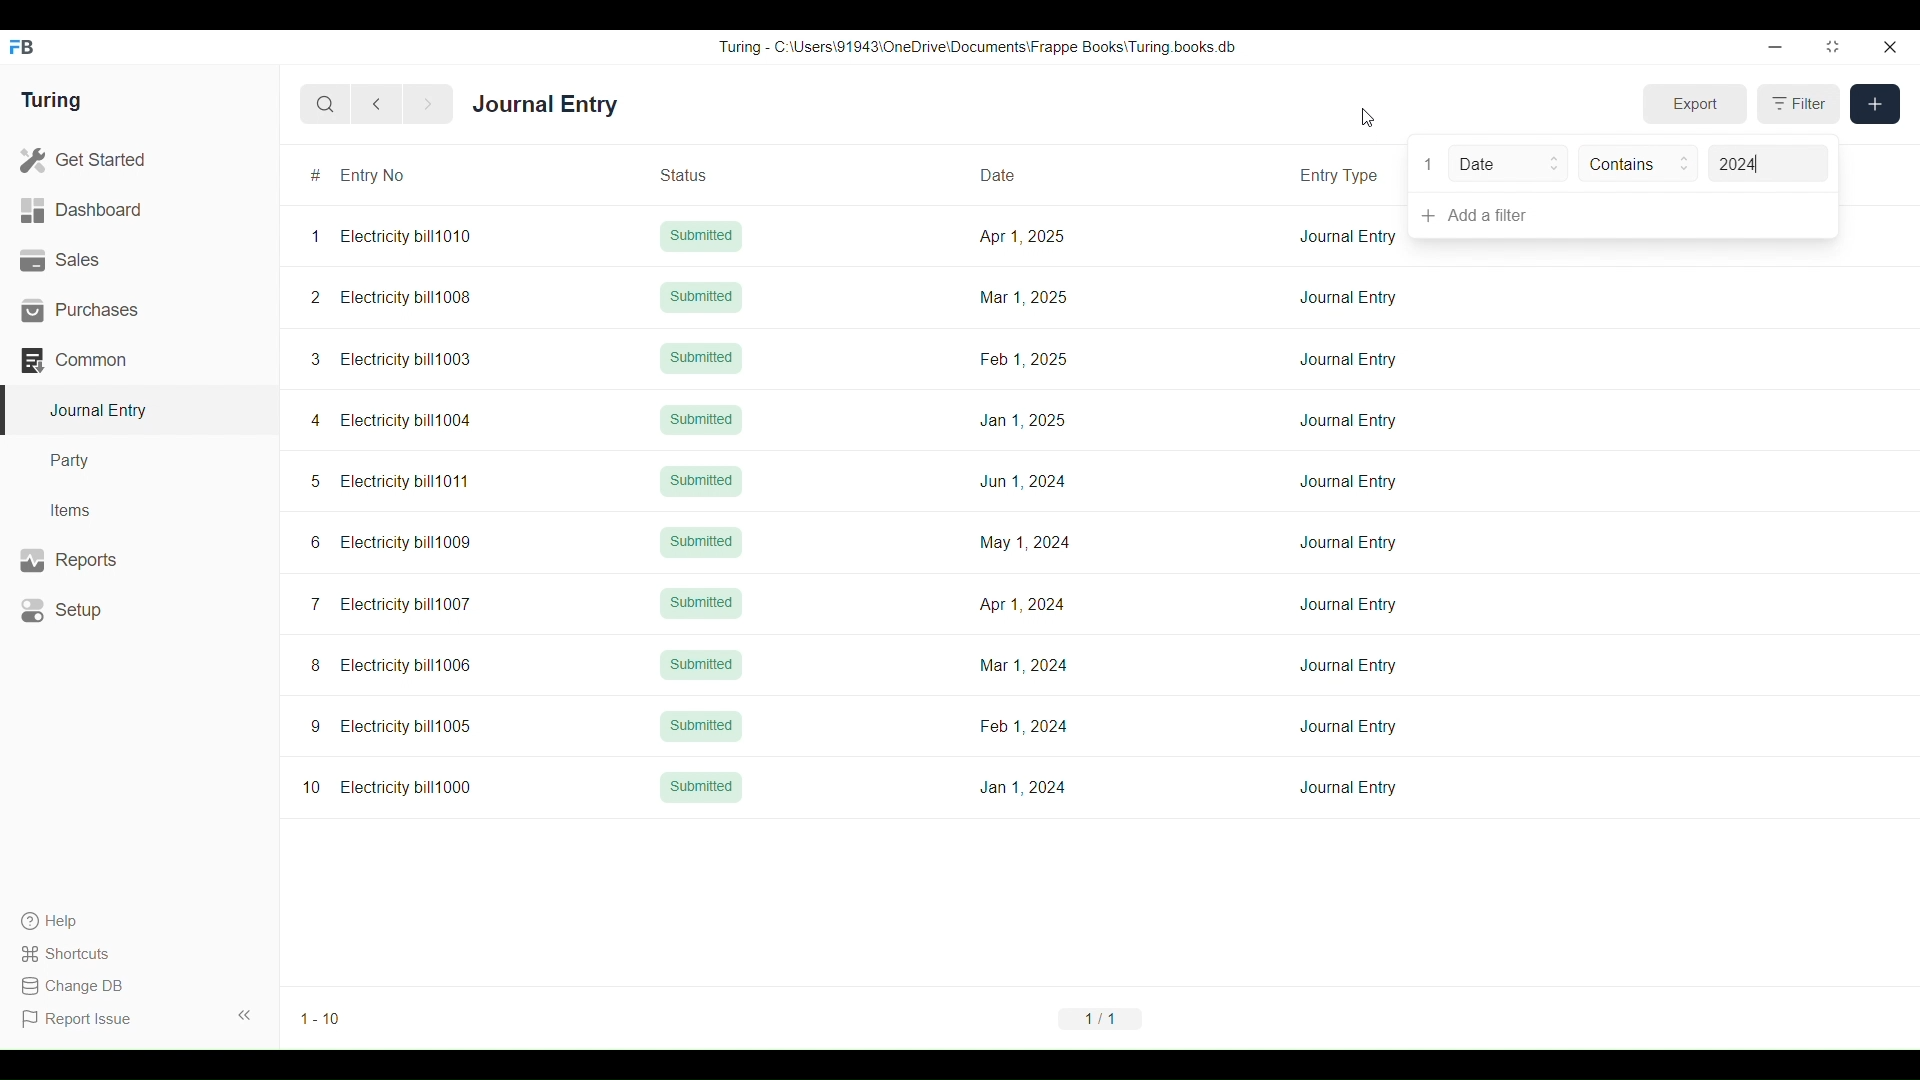  What do you see at coordinates (377, 104) in the screenshot?
I see `Previous` at bounding box center [377, 104].